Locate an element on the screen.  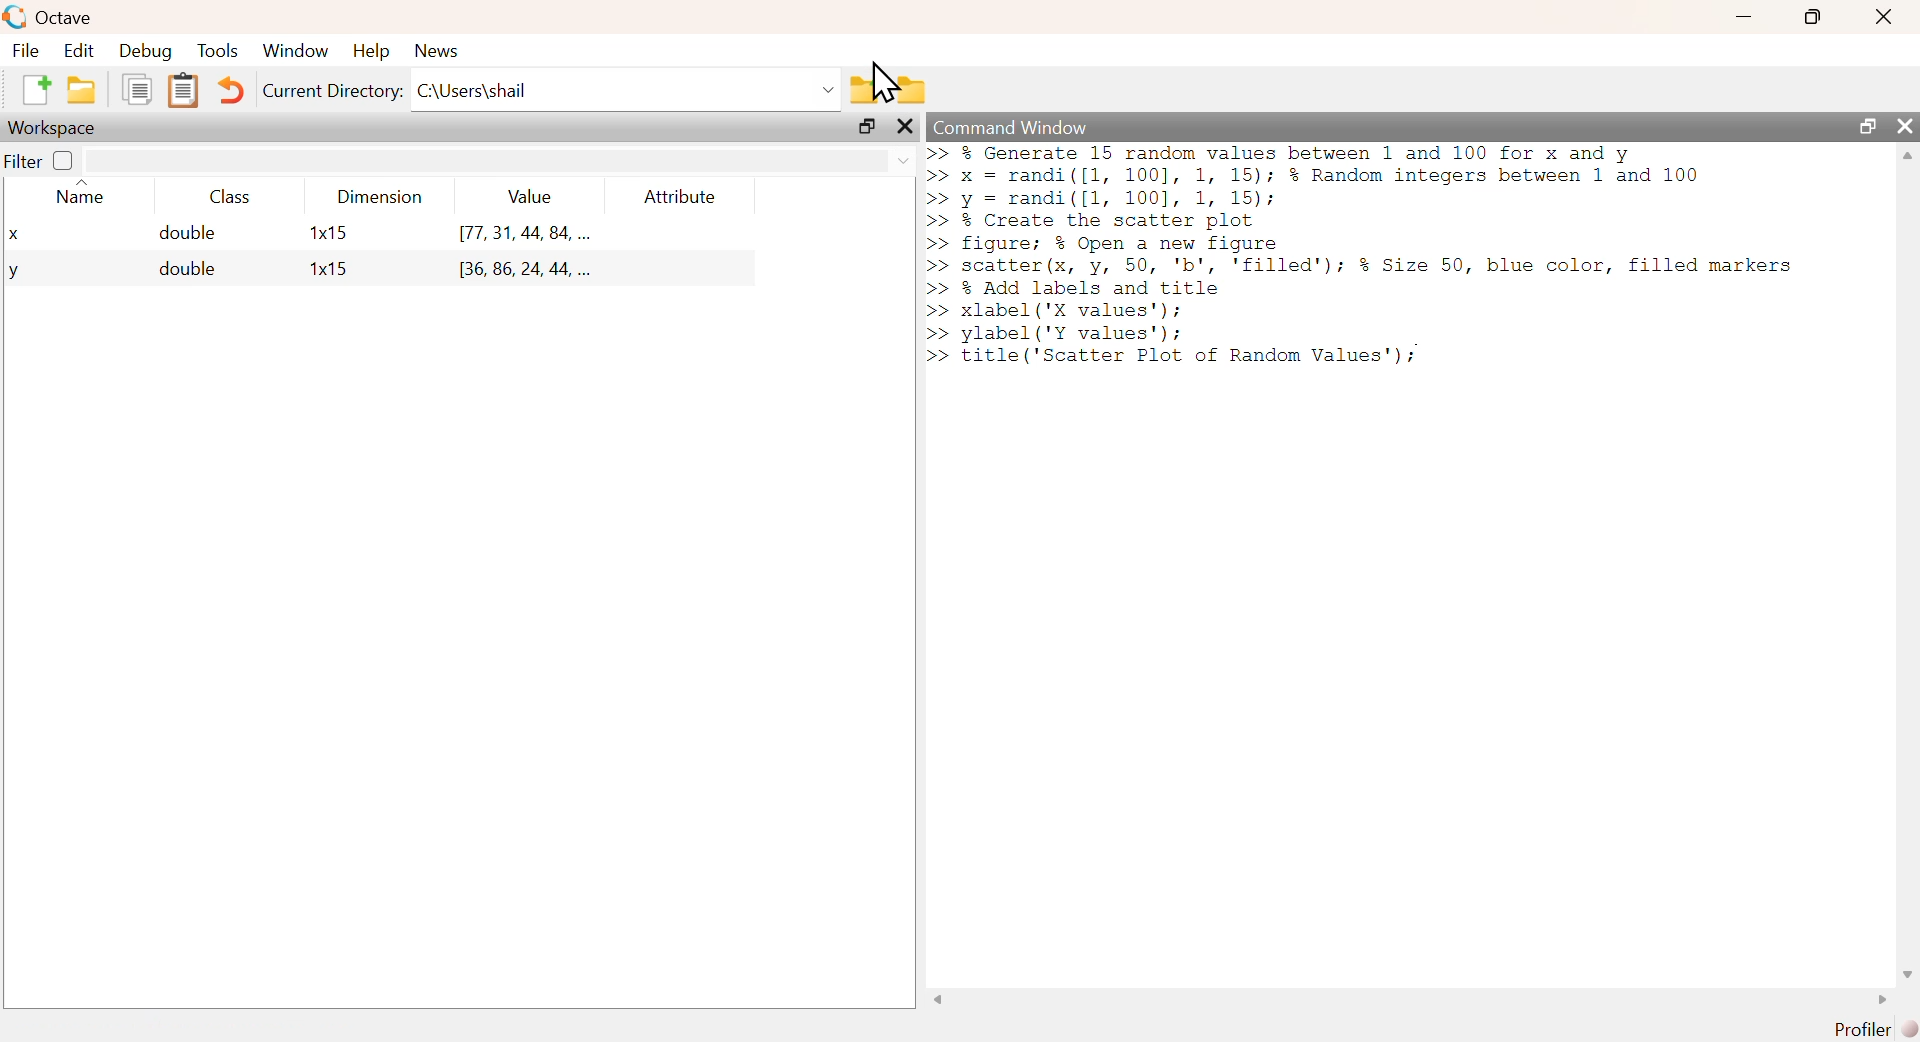
News is located at coordinates (438, 50).